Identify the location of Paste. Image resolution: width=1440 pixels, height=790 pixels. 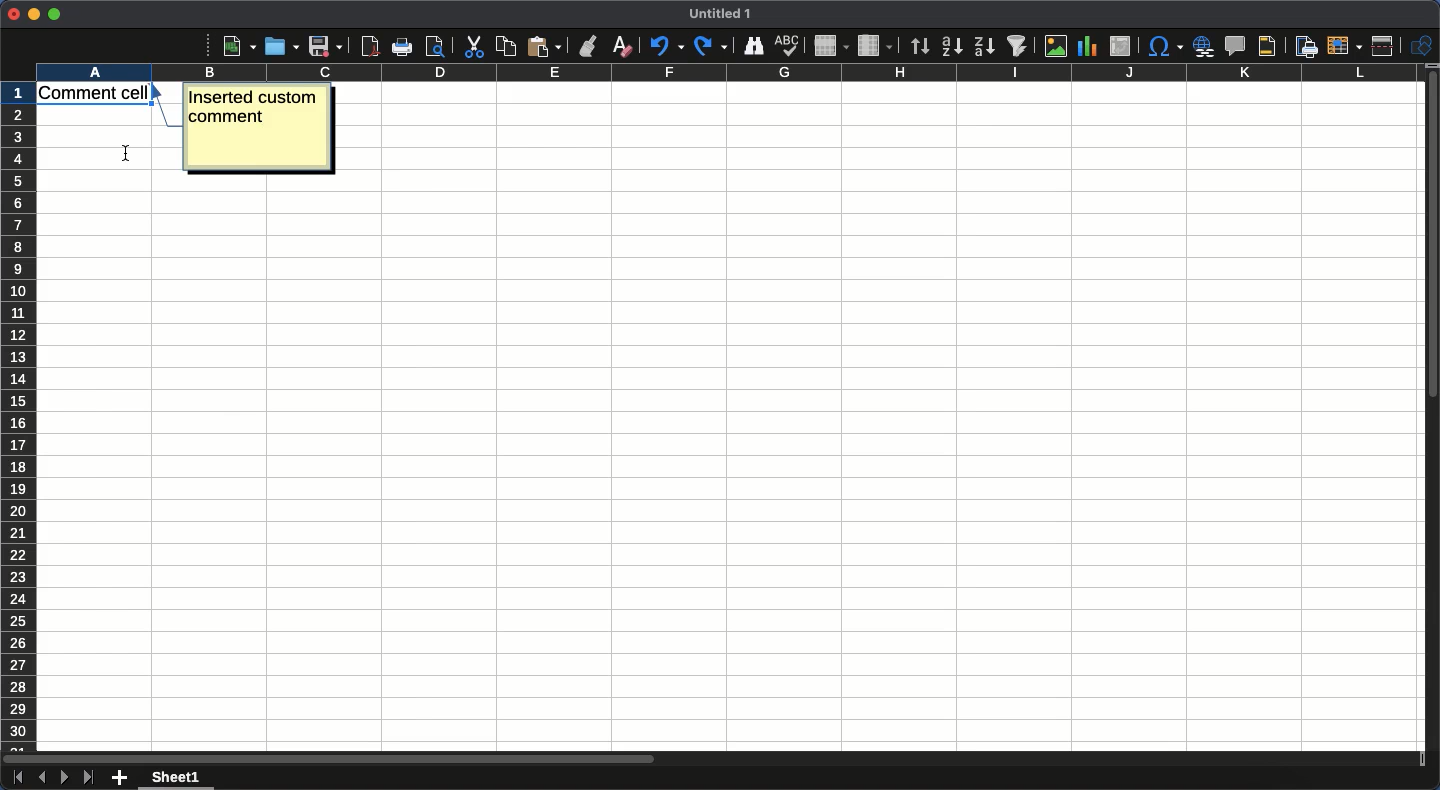
(544, 45).